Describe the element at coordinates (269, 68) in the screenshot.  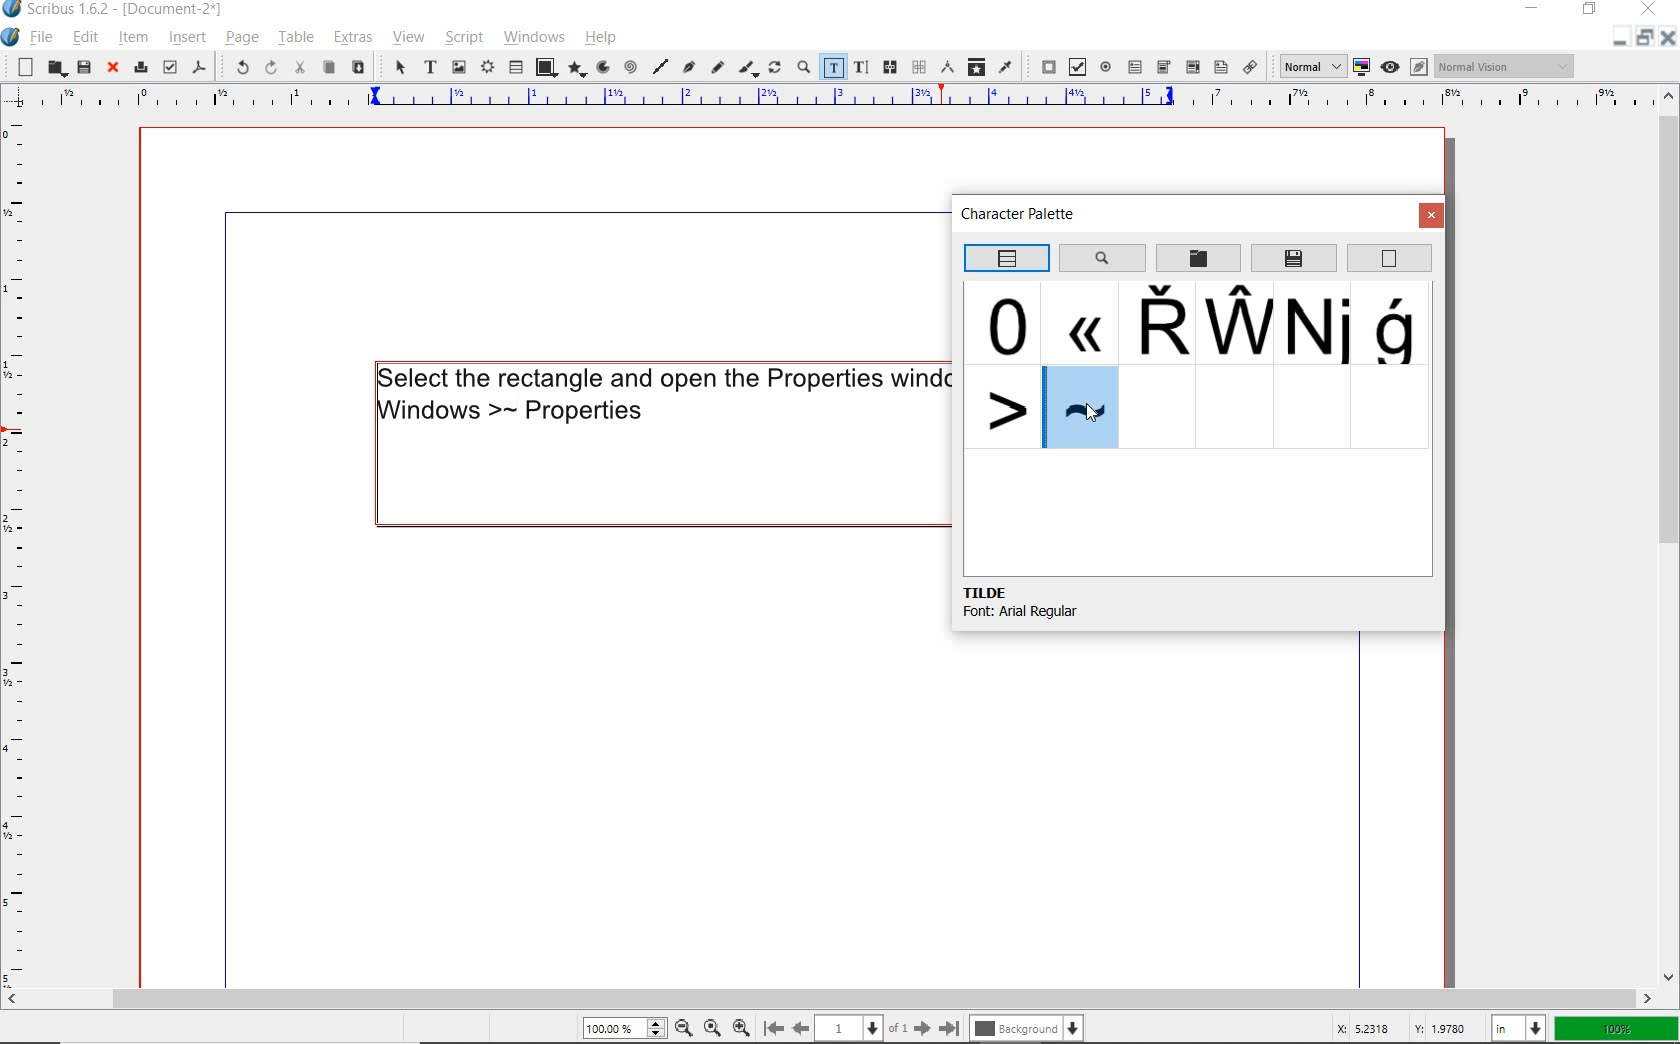
I see `redo` at that location.